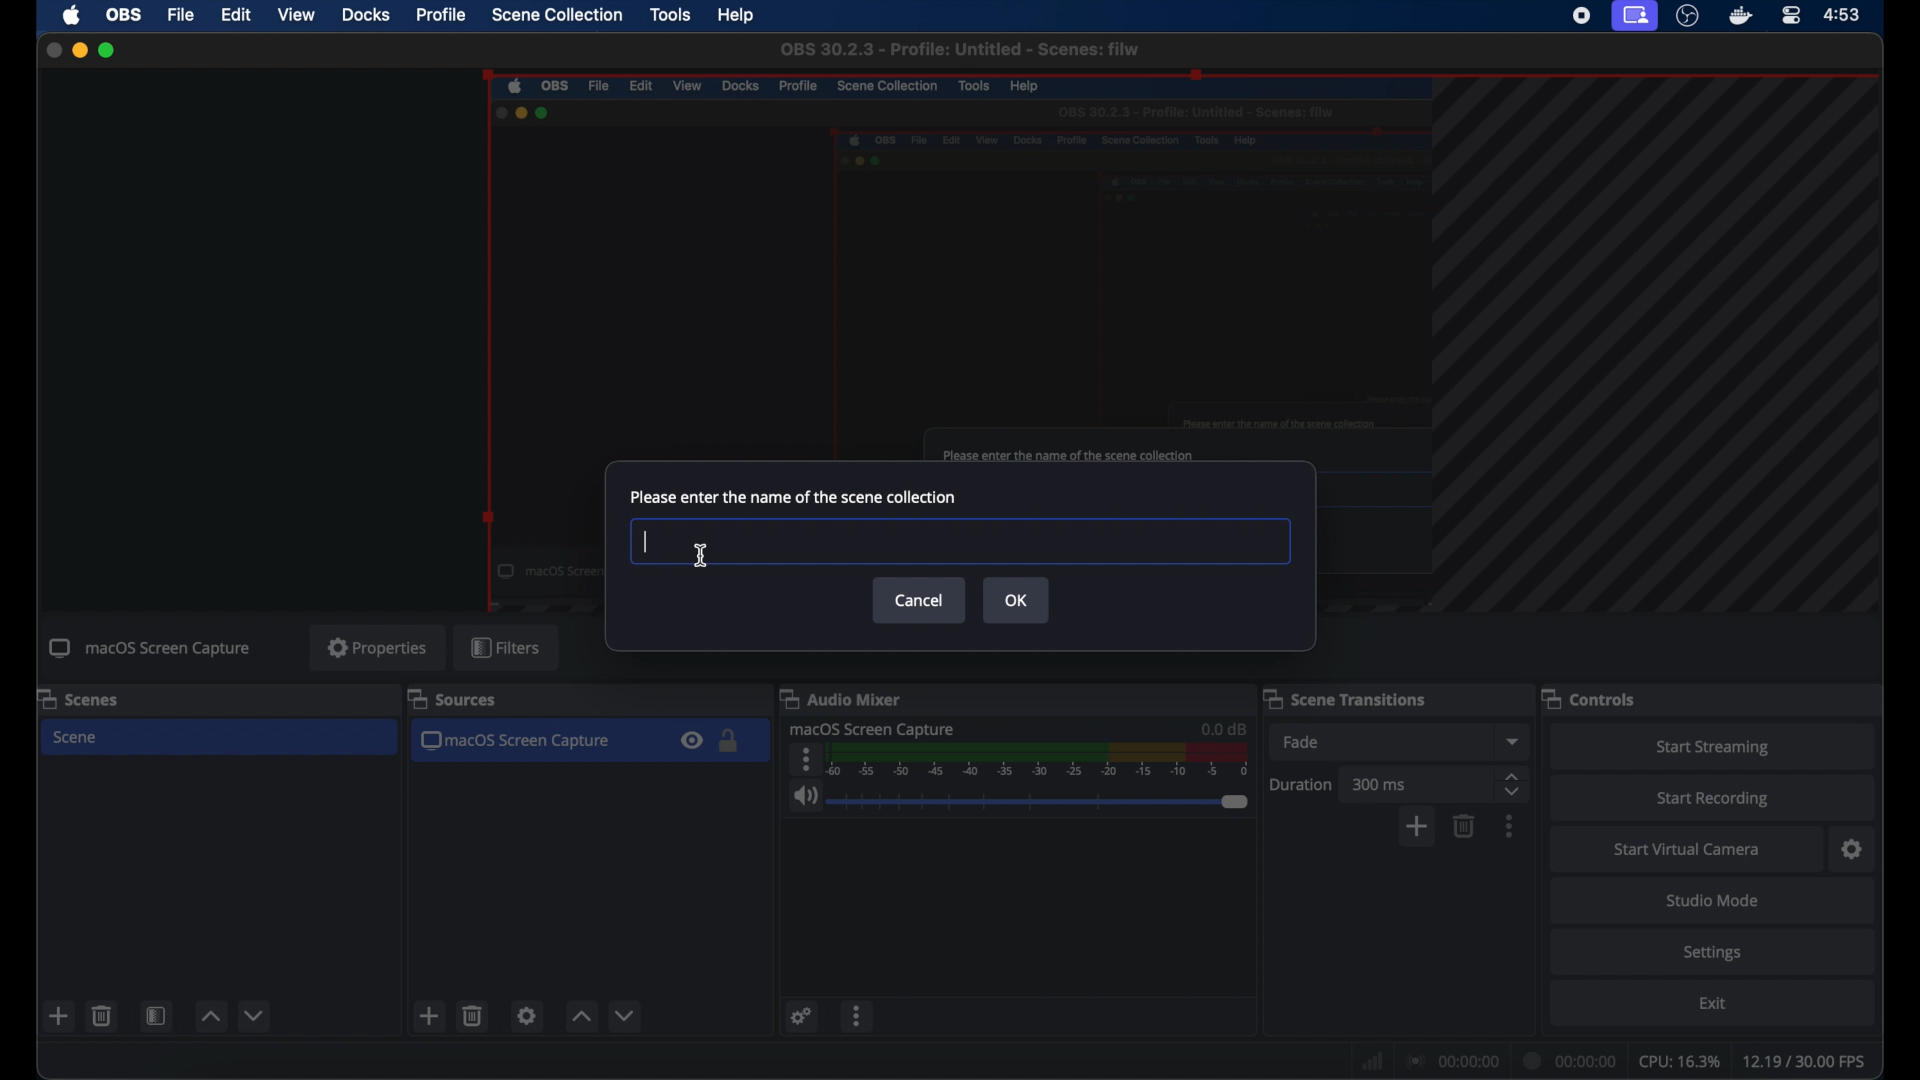 This screenshot has width=1920, height=1080. Describe the element at coordinates (1710, 745) in the screenshot. I see `start streaming` at that location.